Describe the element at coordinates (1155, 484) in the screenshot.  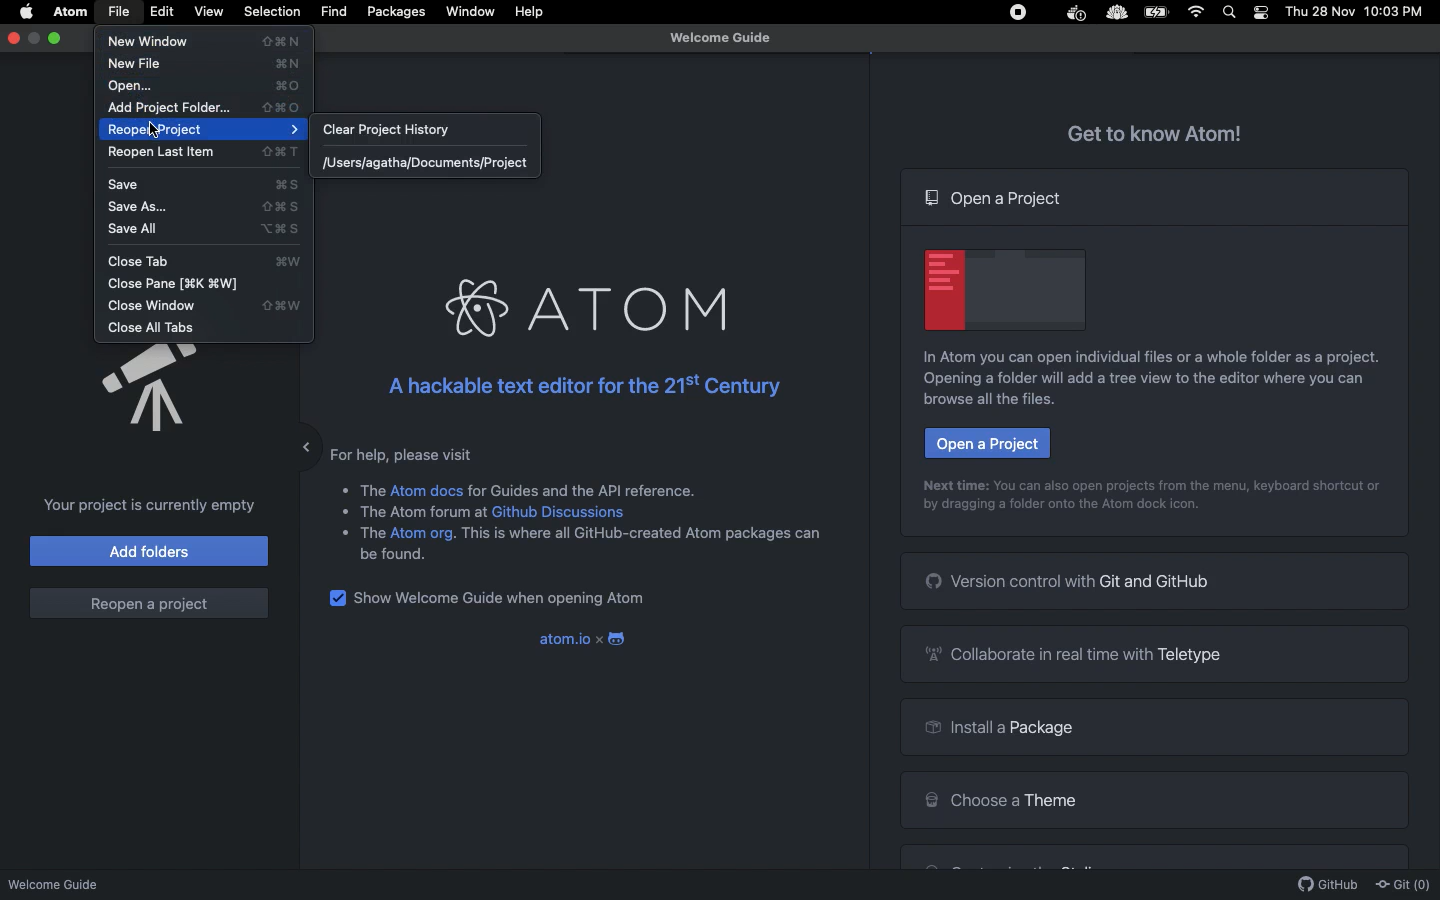
I see `Instructional text` at that location.